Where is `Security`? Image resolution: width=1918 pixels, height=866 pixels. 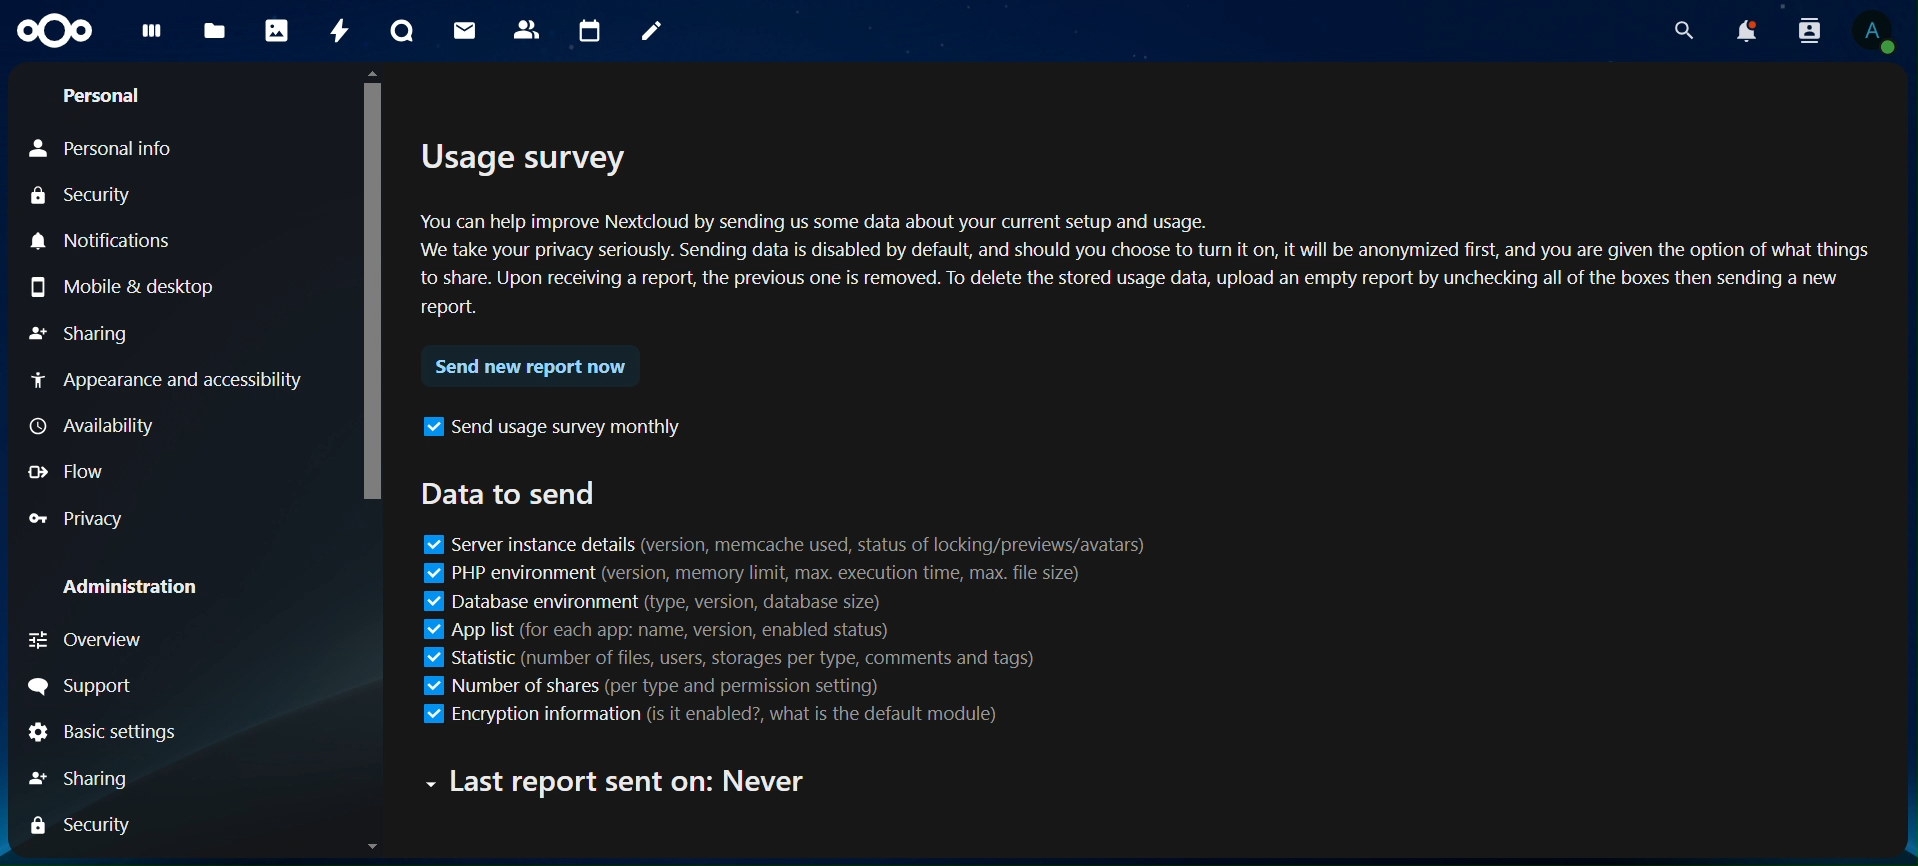 Security is located at coordinates (76, 826).